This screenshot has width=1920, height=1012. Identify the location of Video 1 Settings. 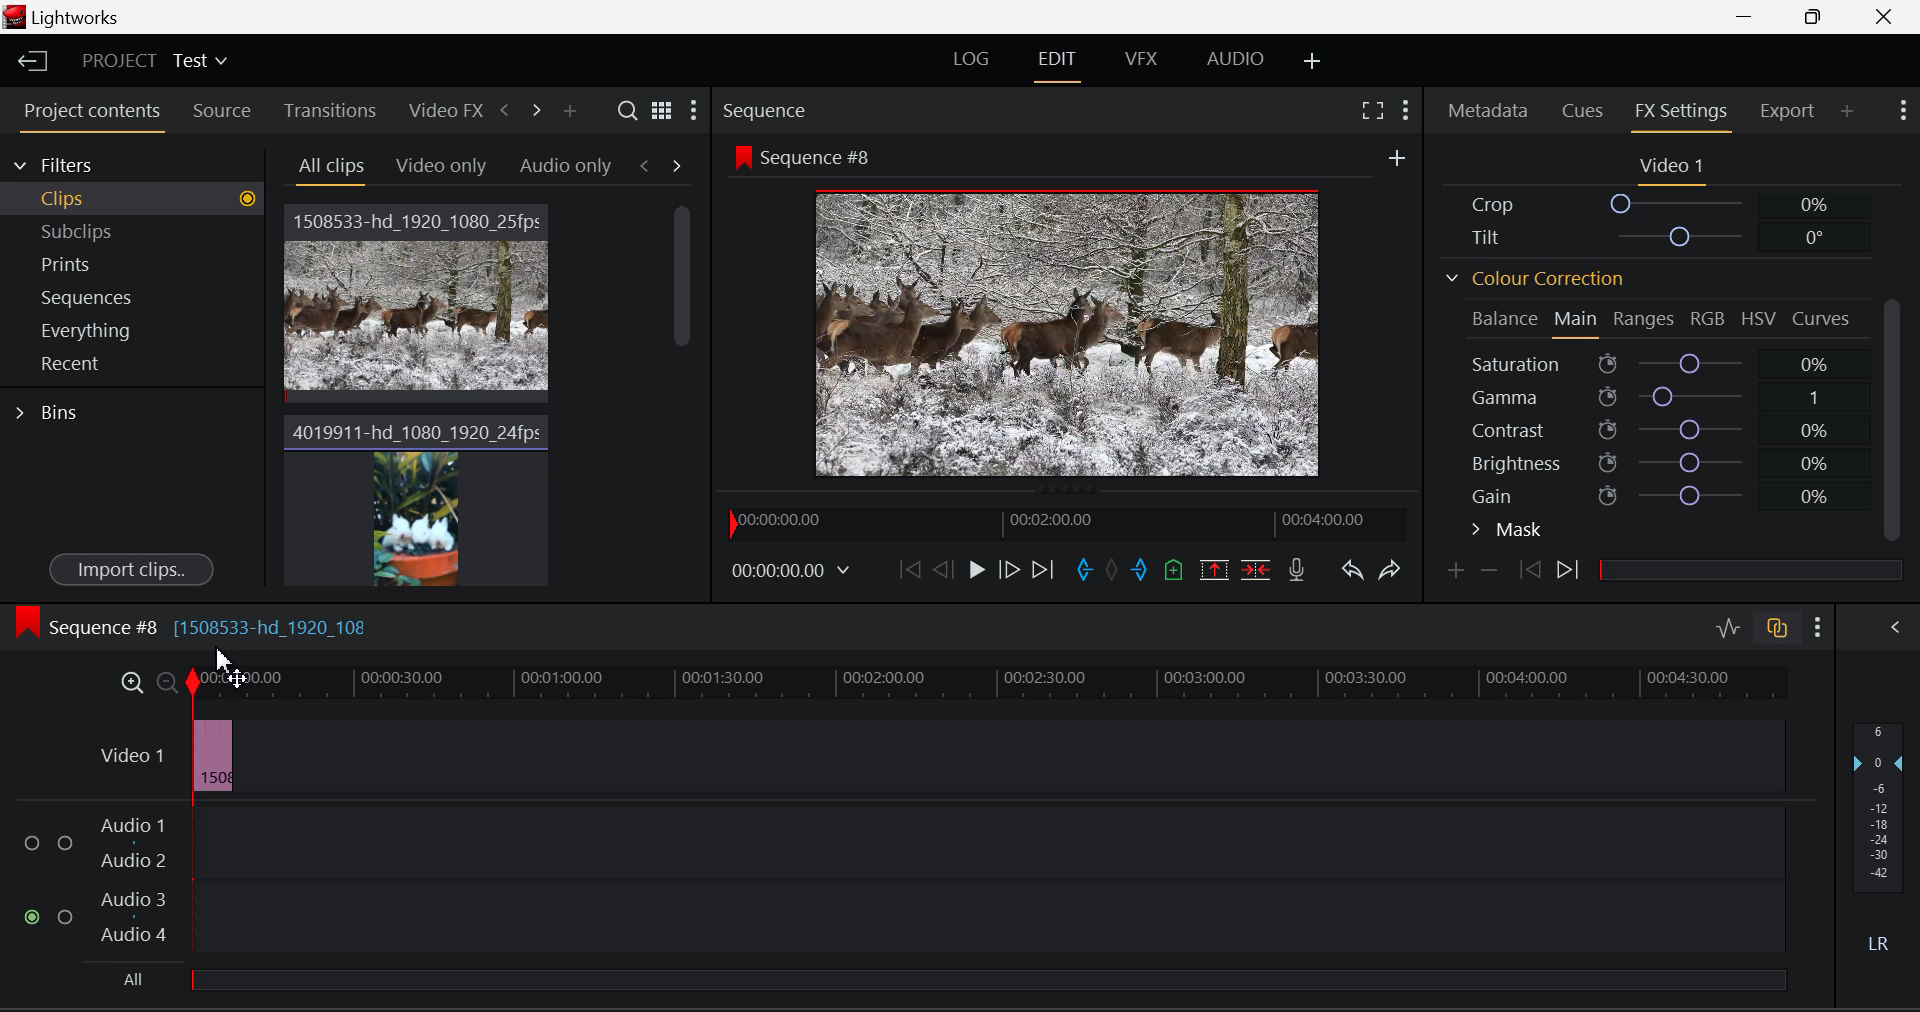
(1673, 168).